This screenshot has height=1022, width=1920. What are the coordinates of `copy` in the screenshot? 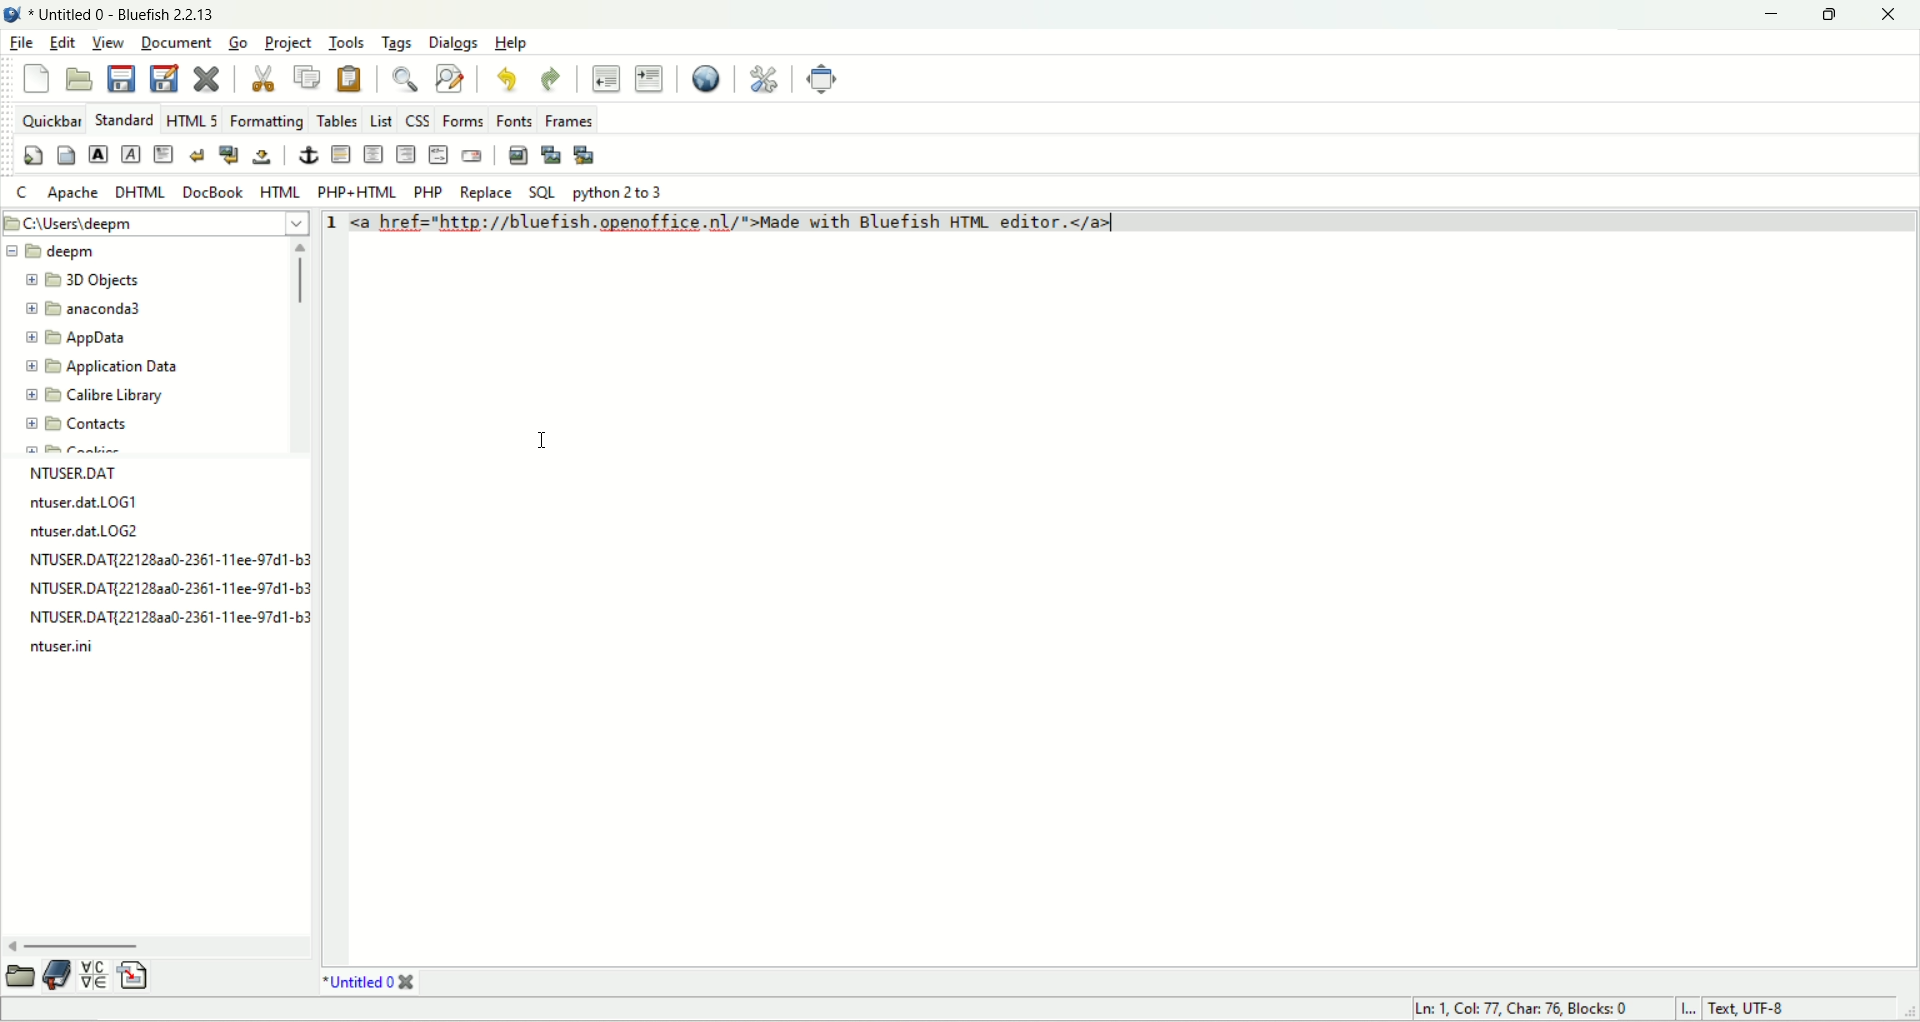 It's located at (302, 78).